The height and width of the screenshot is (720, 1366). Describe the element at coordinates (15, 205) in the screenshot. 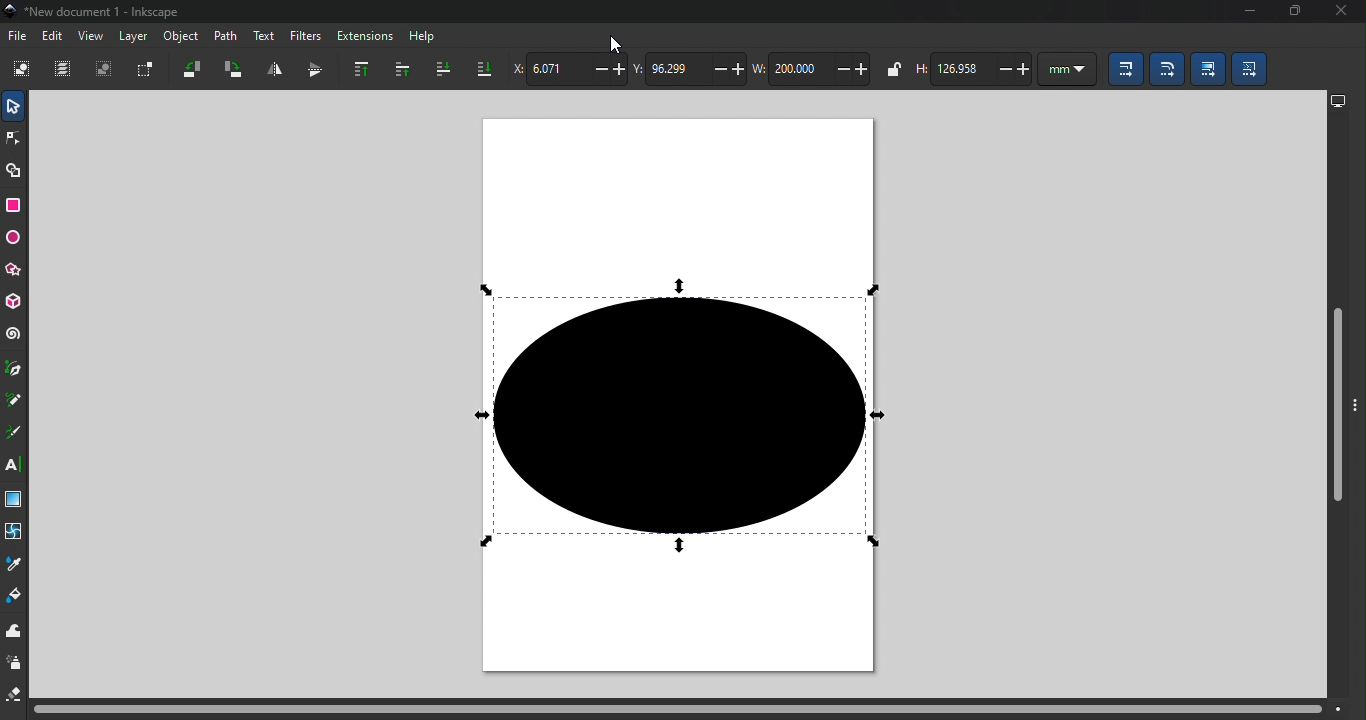

I see `Rectangle tool` at that location.